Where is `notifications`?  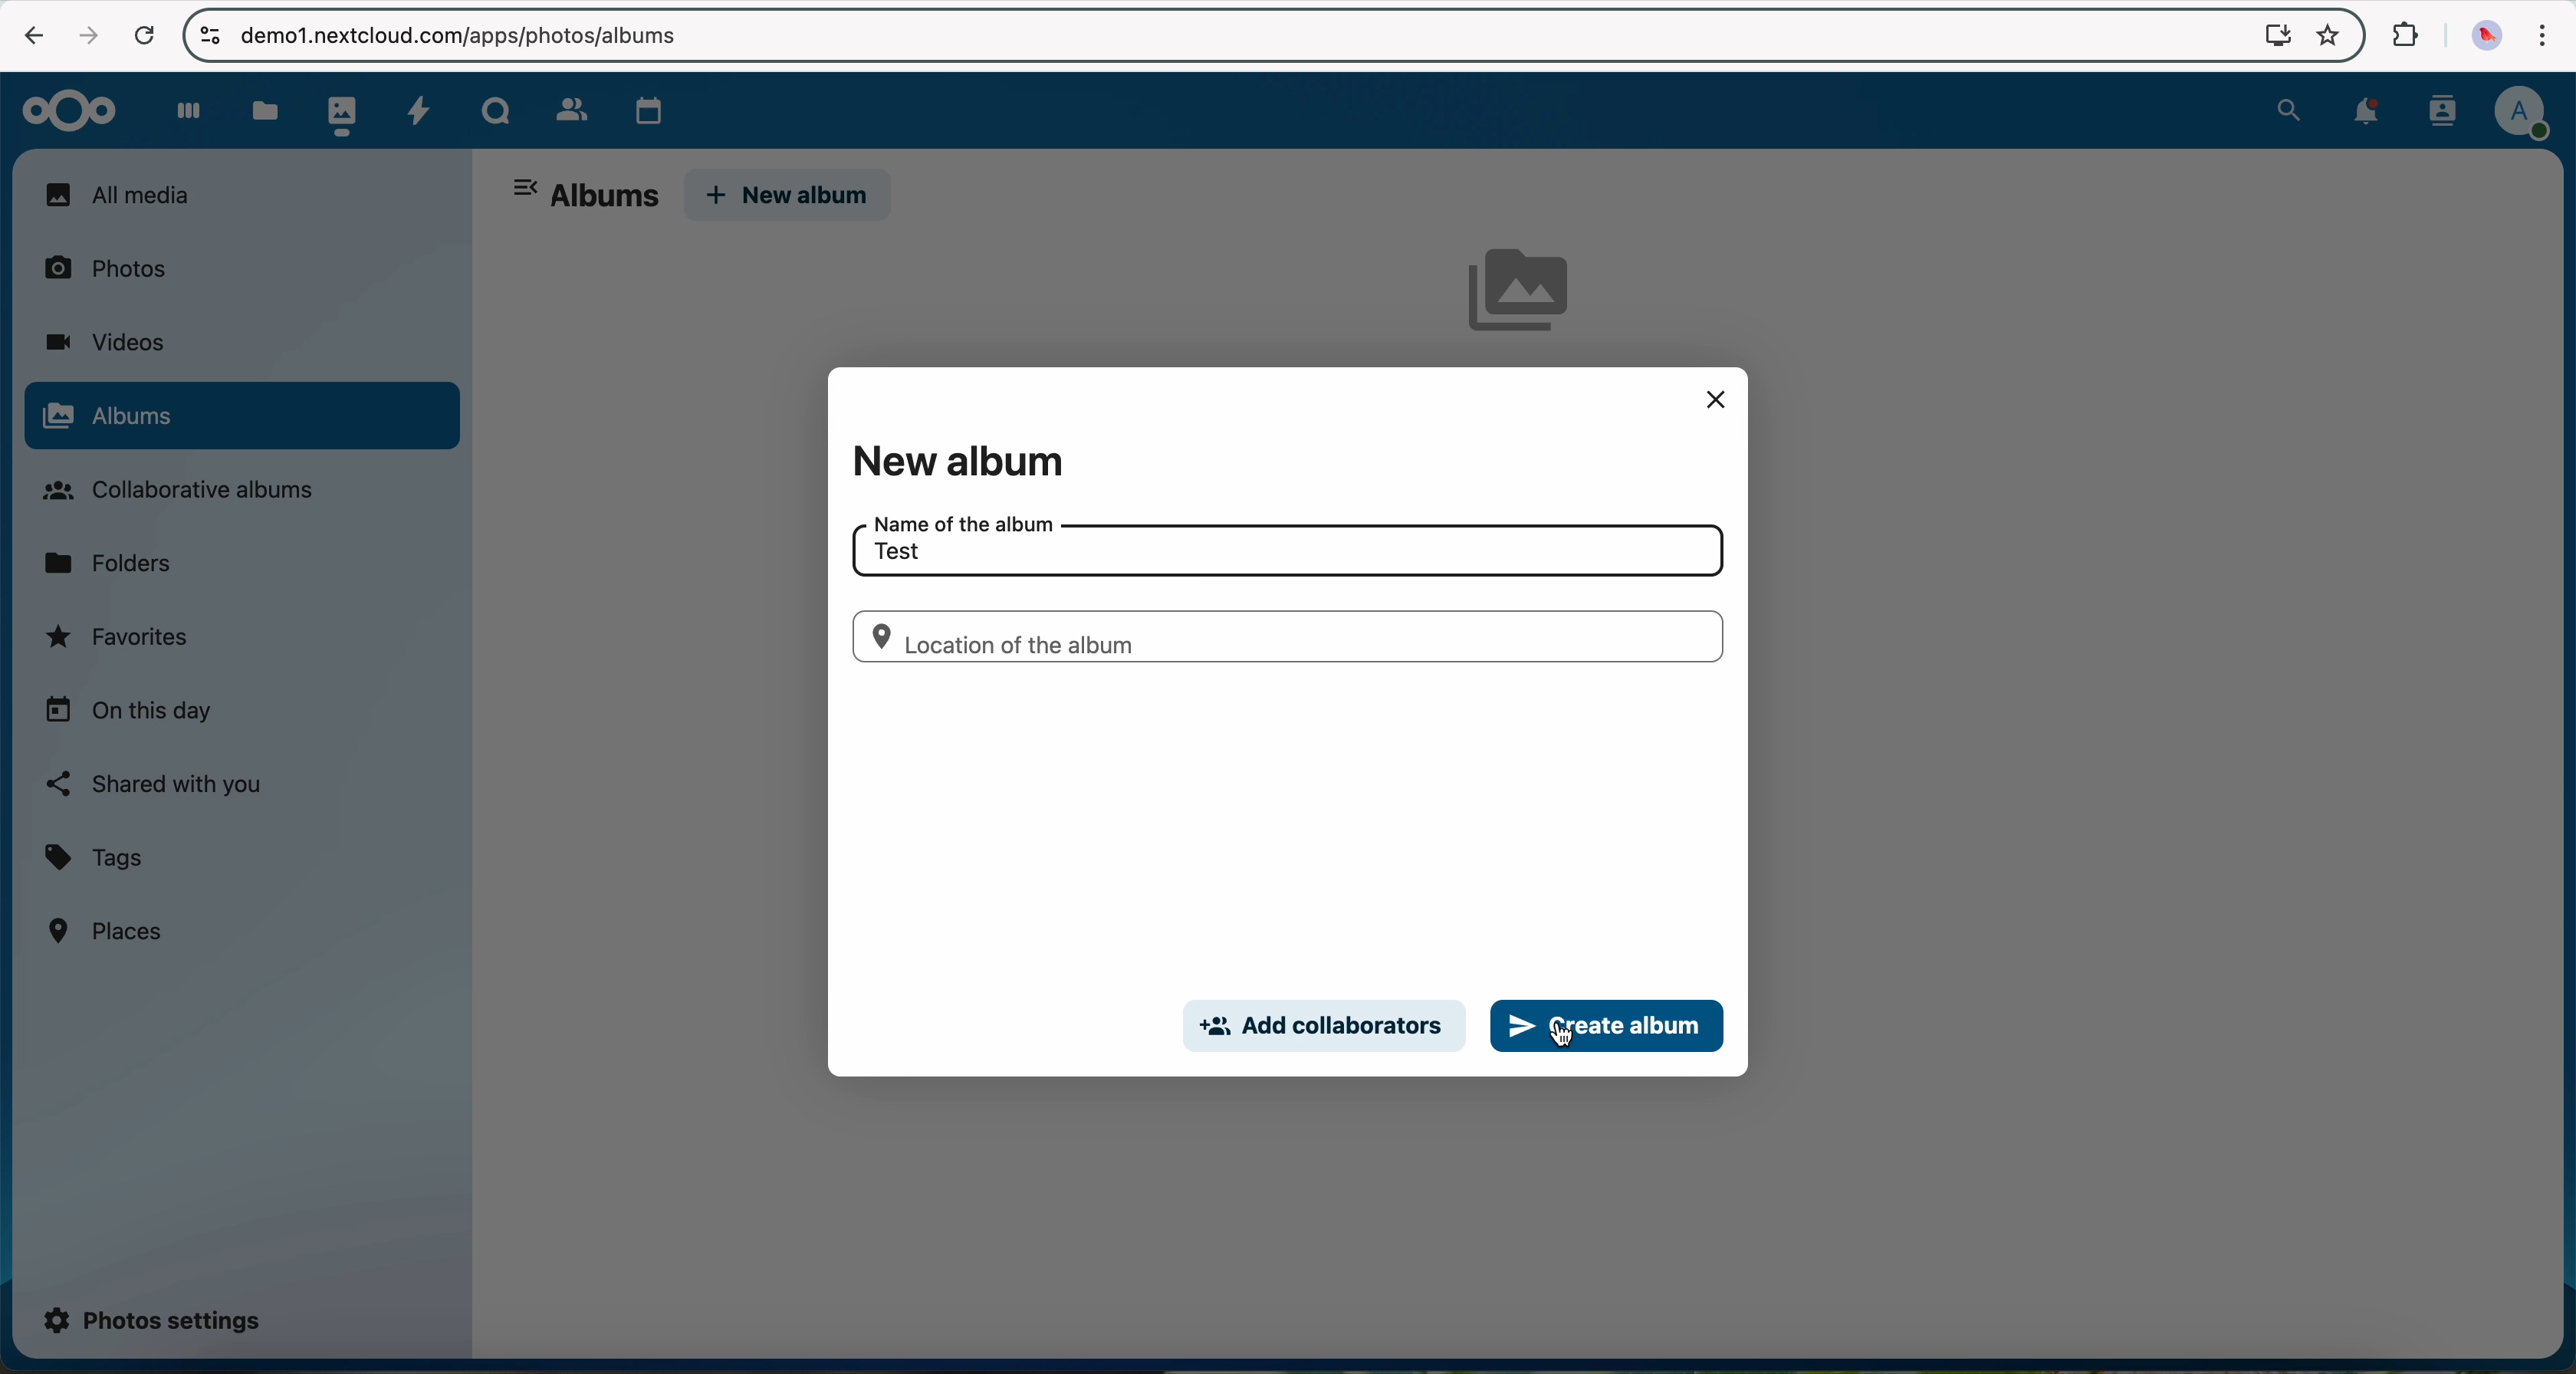 notifications is located at coordinates (2360, 113).